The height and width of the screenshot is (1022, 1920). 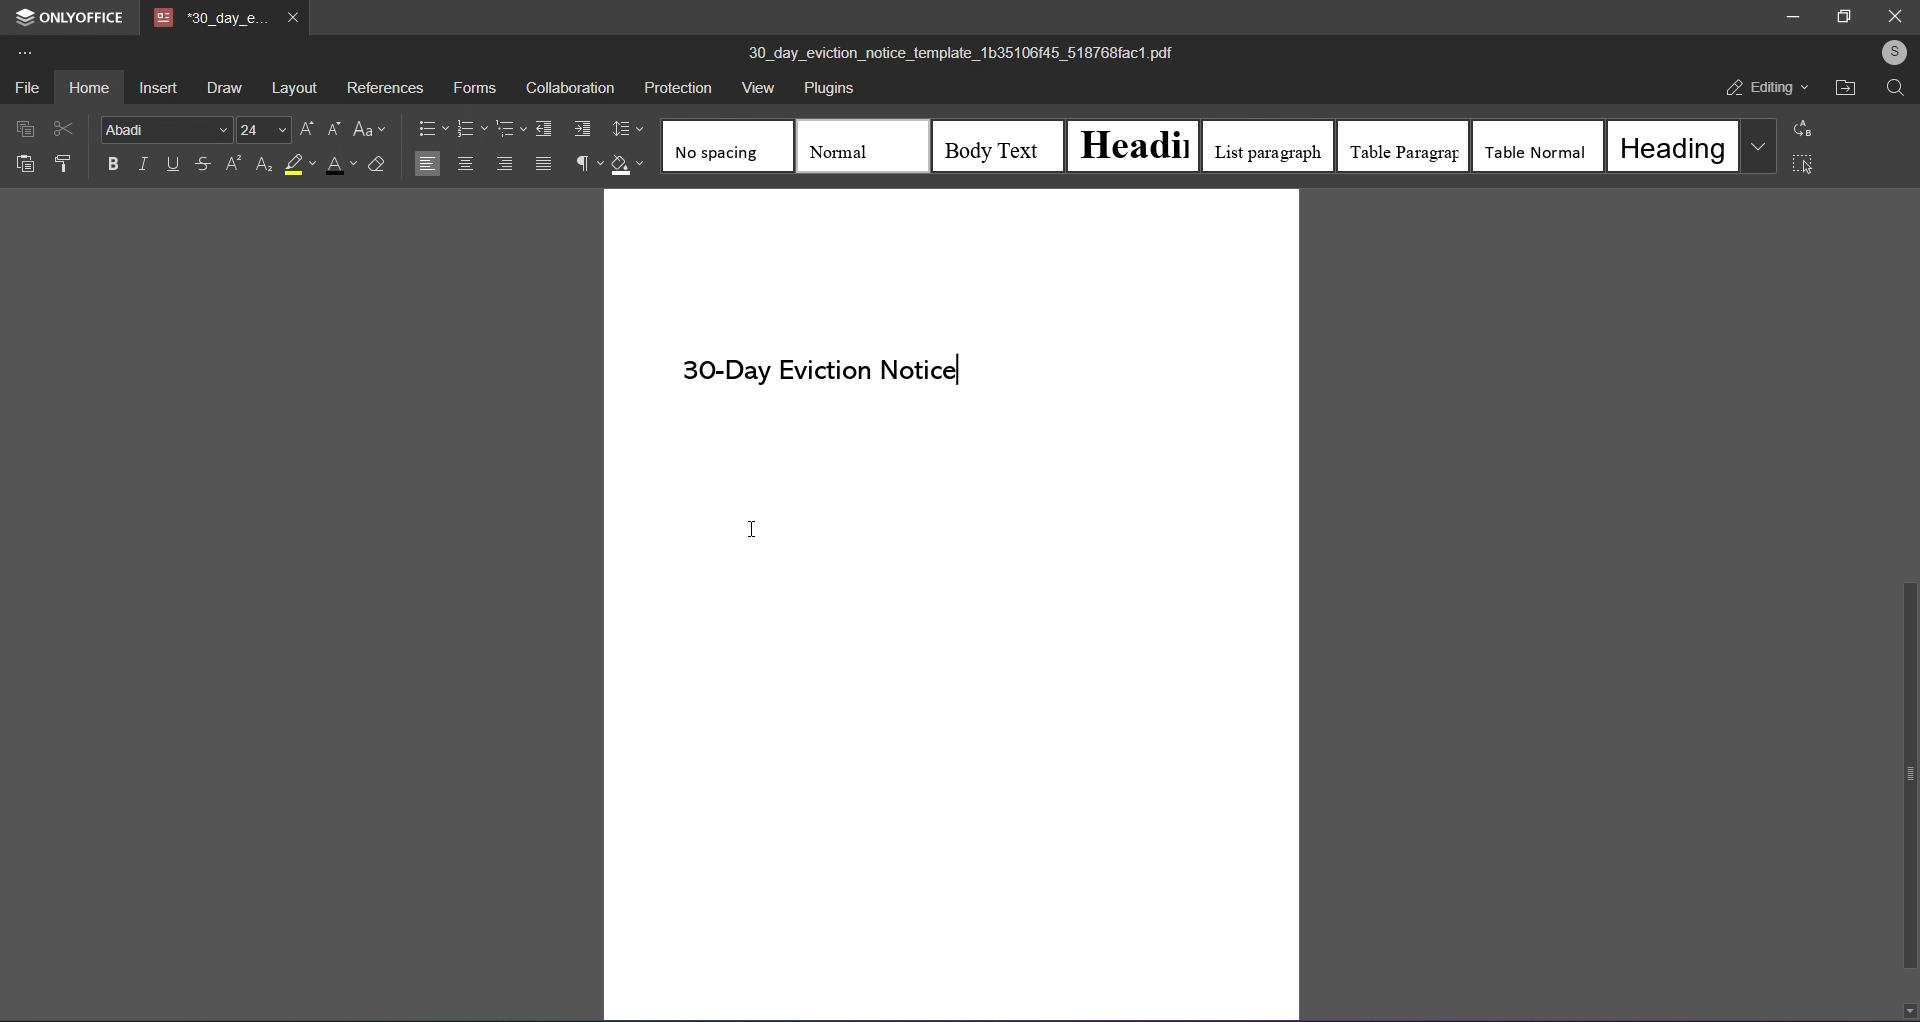 I want to click on open file location, so click(x=1844, y=87).